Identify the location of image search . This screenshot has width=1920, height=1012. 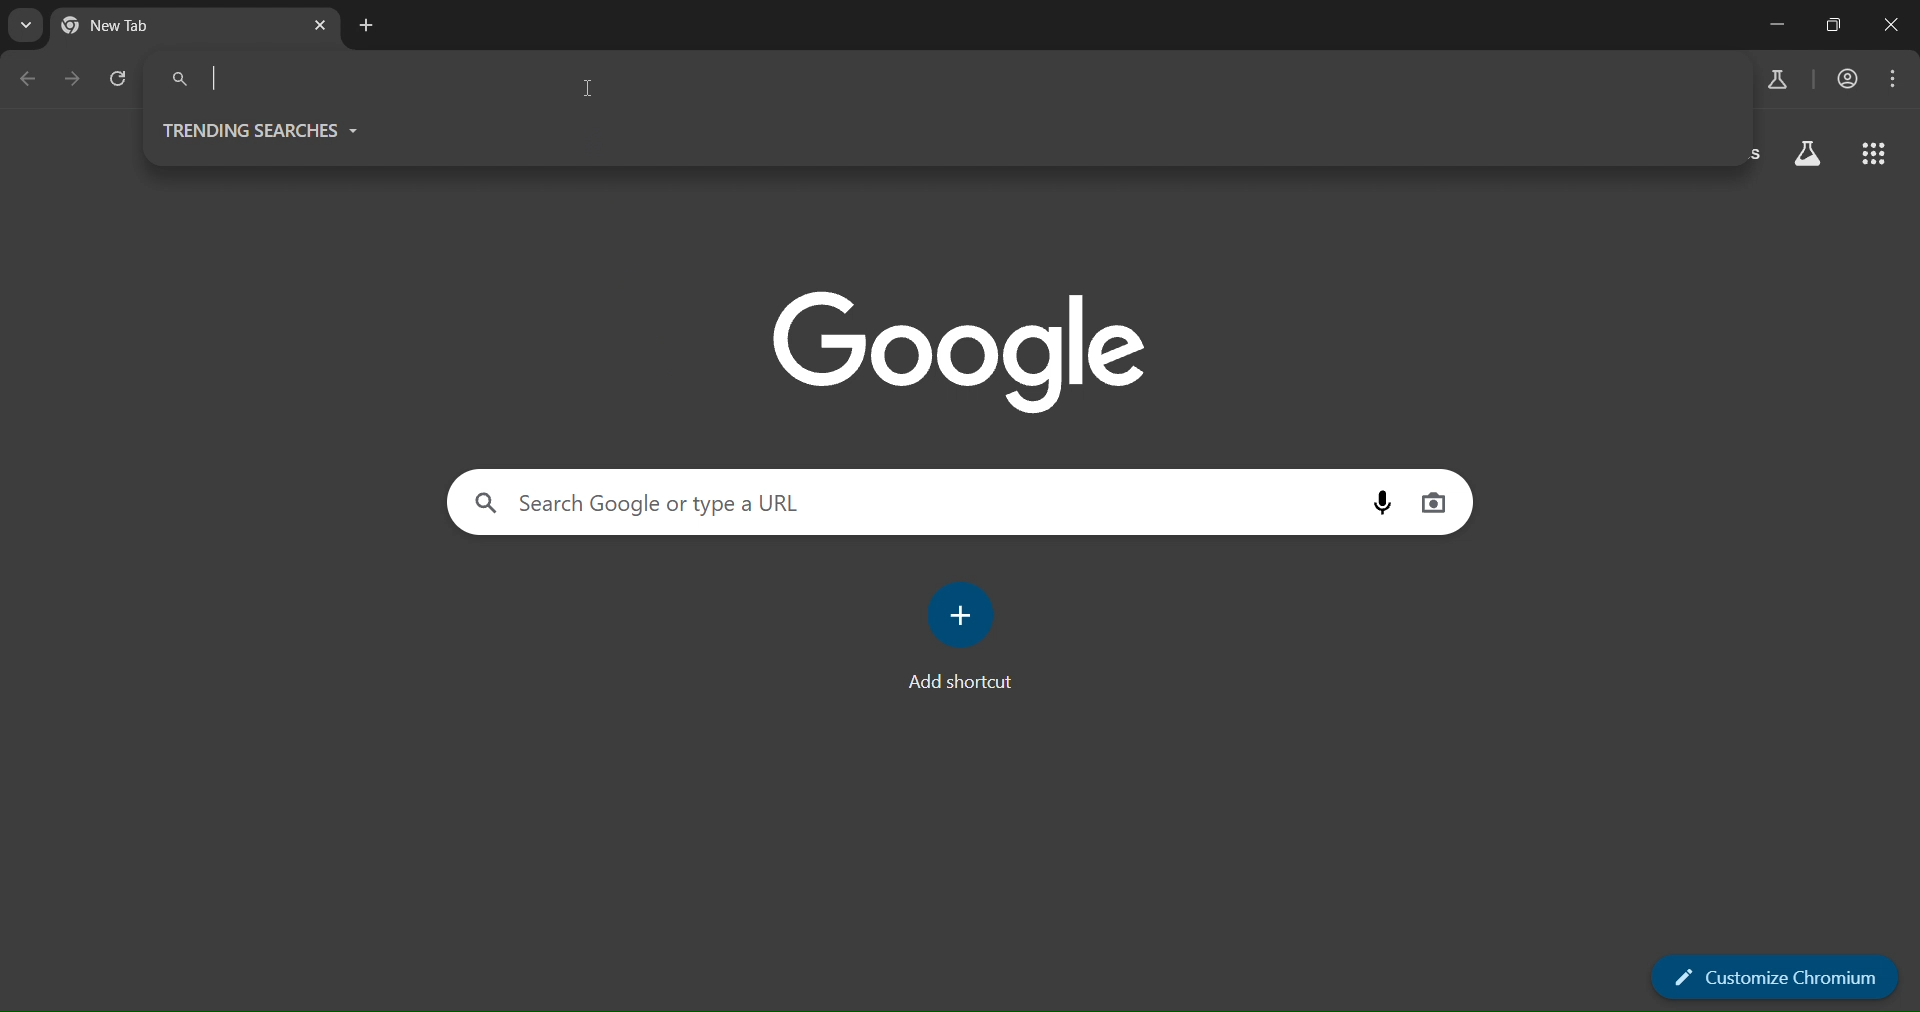
(1438, 502).